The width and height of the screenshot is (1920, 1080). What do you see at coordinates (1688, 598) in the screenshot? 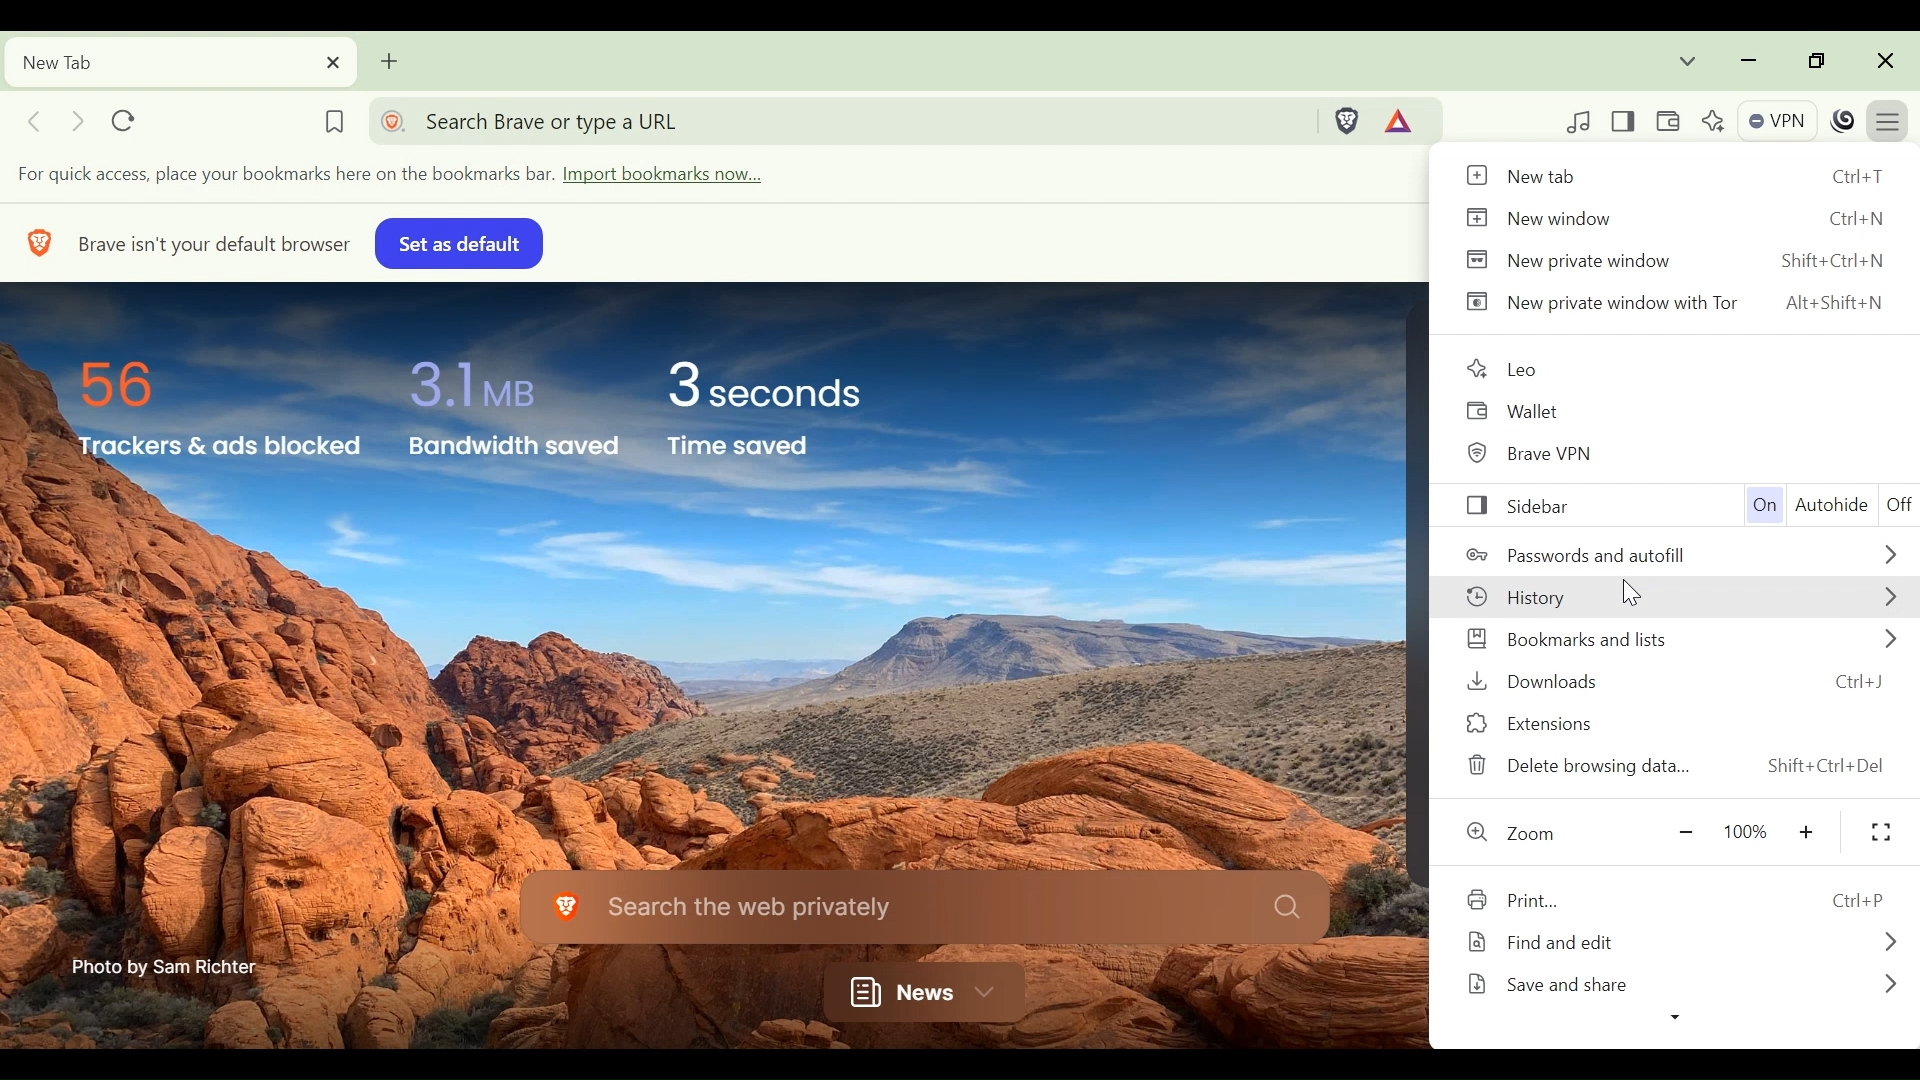
I see `History` at bounding box center [1688, 598].